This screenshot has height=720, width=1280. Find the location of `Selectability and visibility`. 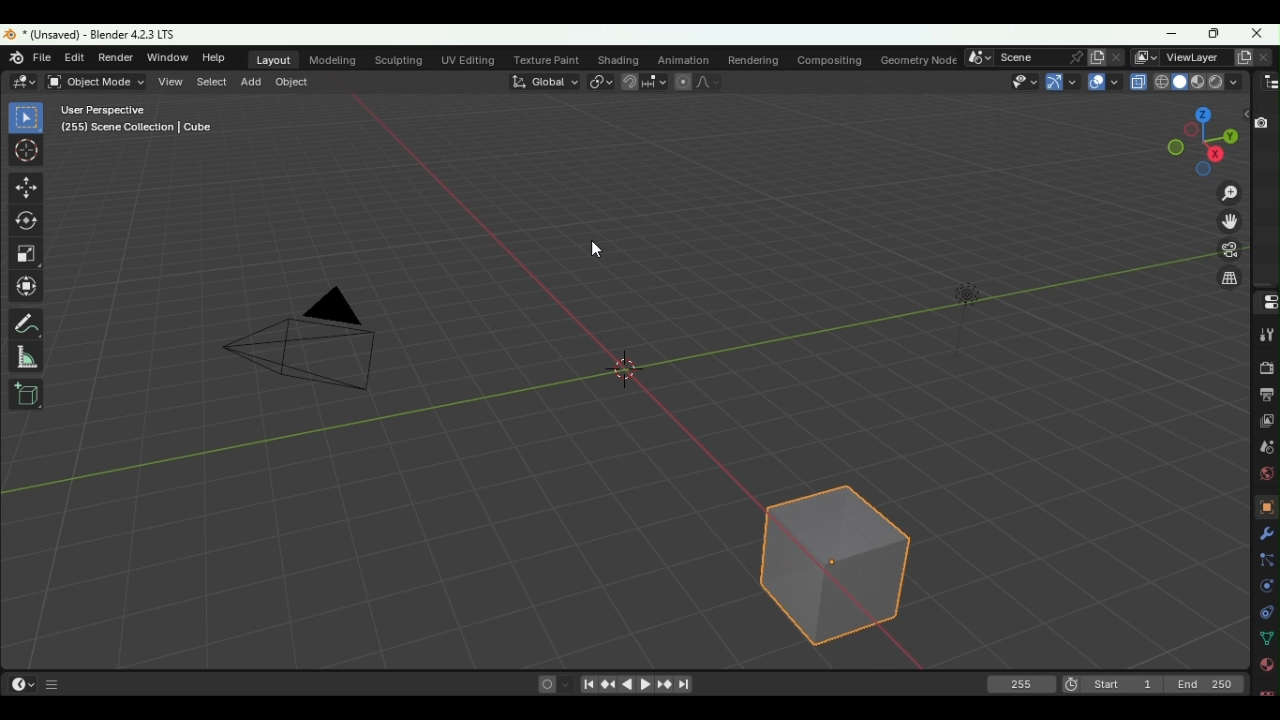

Selectability and visibility is located at coordinates (1020, 81).